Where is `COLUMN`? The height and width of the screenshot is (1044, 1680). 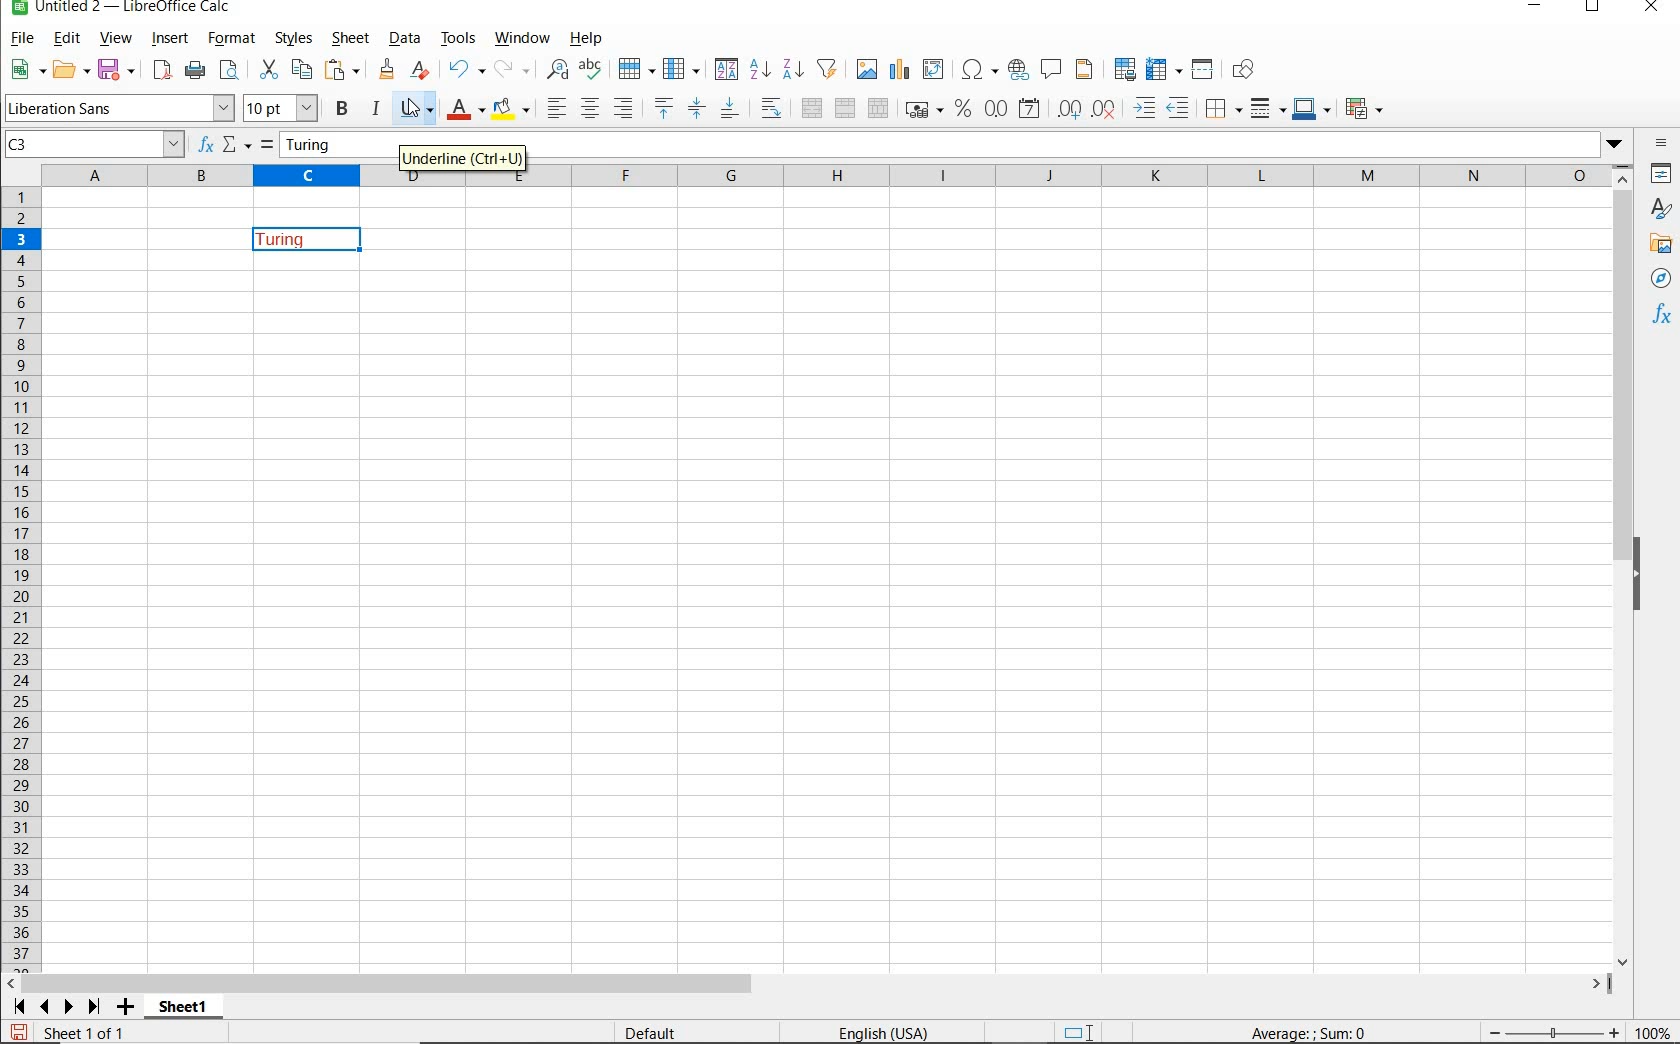
COLUMN is located at coordinates (681, 70).